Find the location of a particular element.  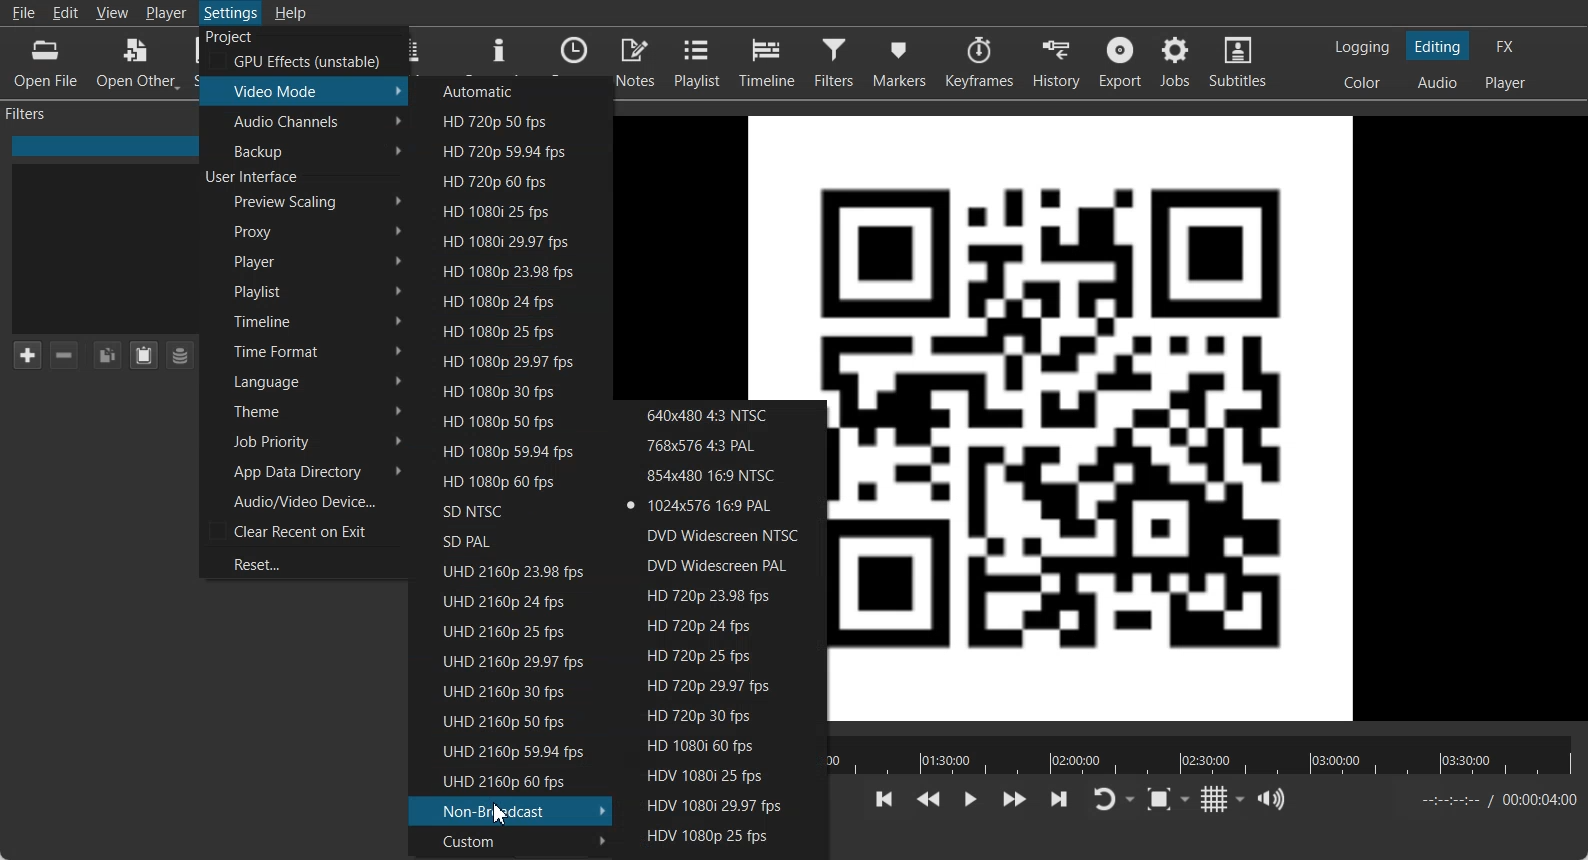

qr code is located at coordinates (792, 257).